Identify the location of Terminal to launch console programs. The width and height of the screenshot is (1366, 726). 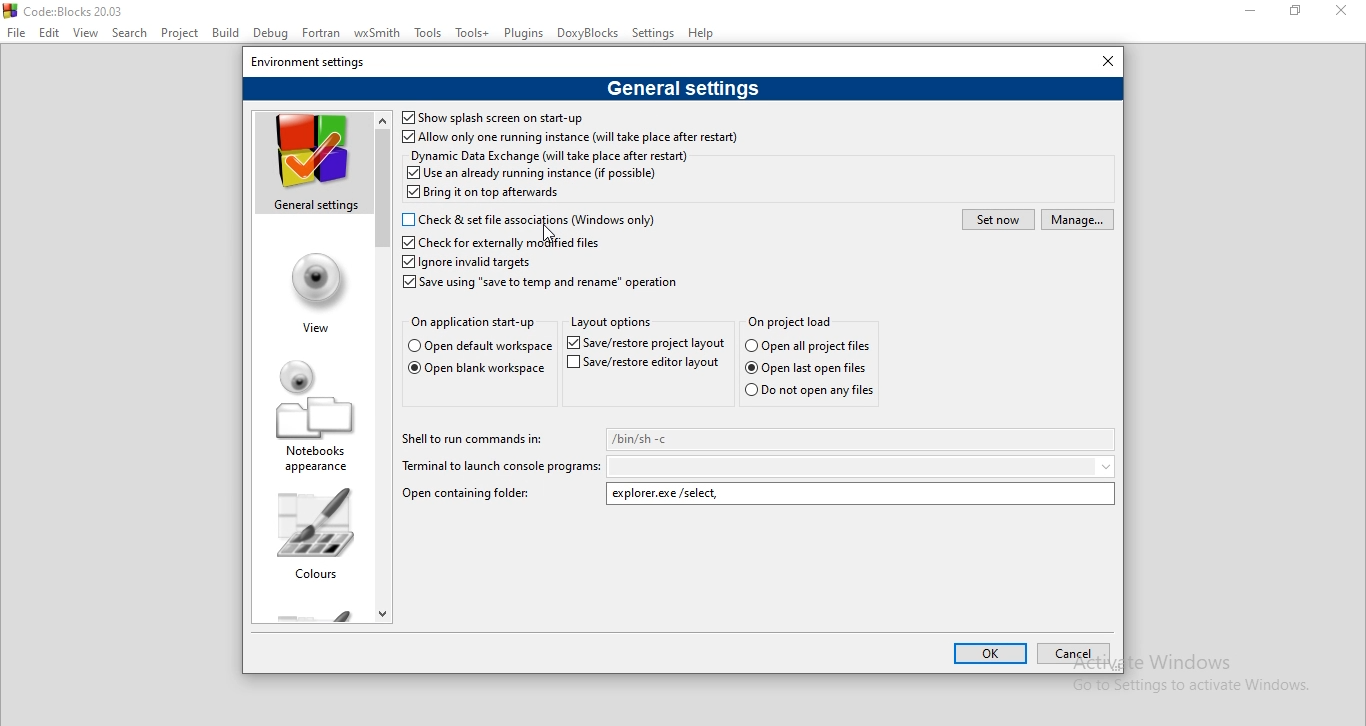
(501, 467).